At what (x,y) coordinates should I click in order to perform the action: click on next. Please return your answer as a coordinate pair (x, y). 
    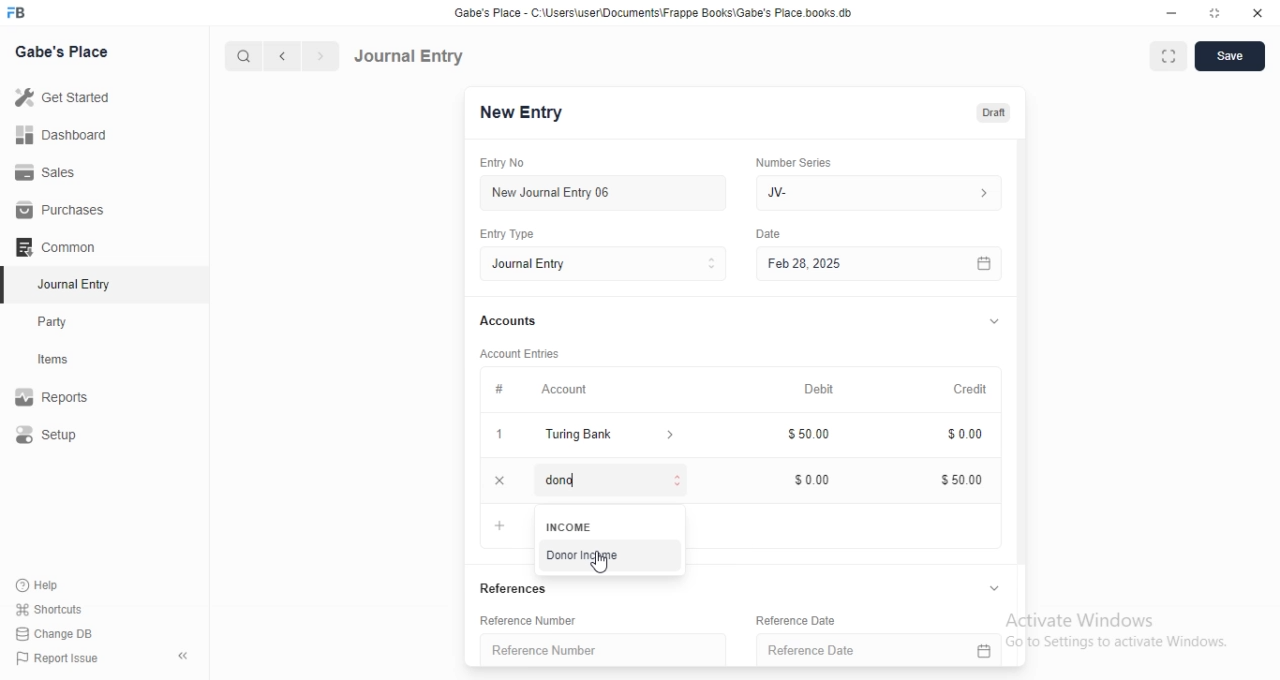
    Looking at the image, I should click on (318, 57).